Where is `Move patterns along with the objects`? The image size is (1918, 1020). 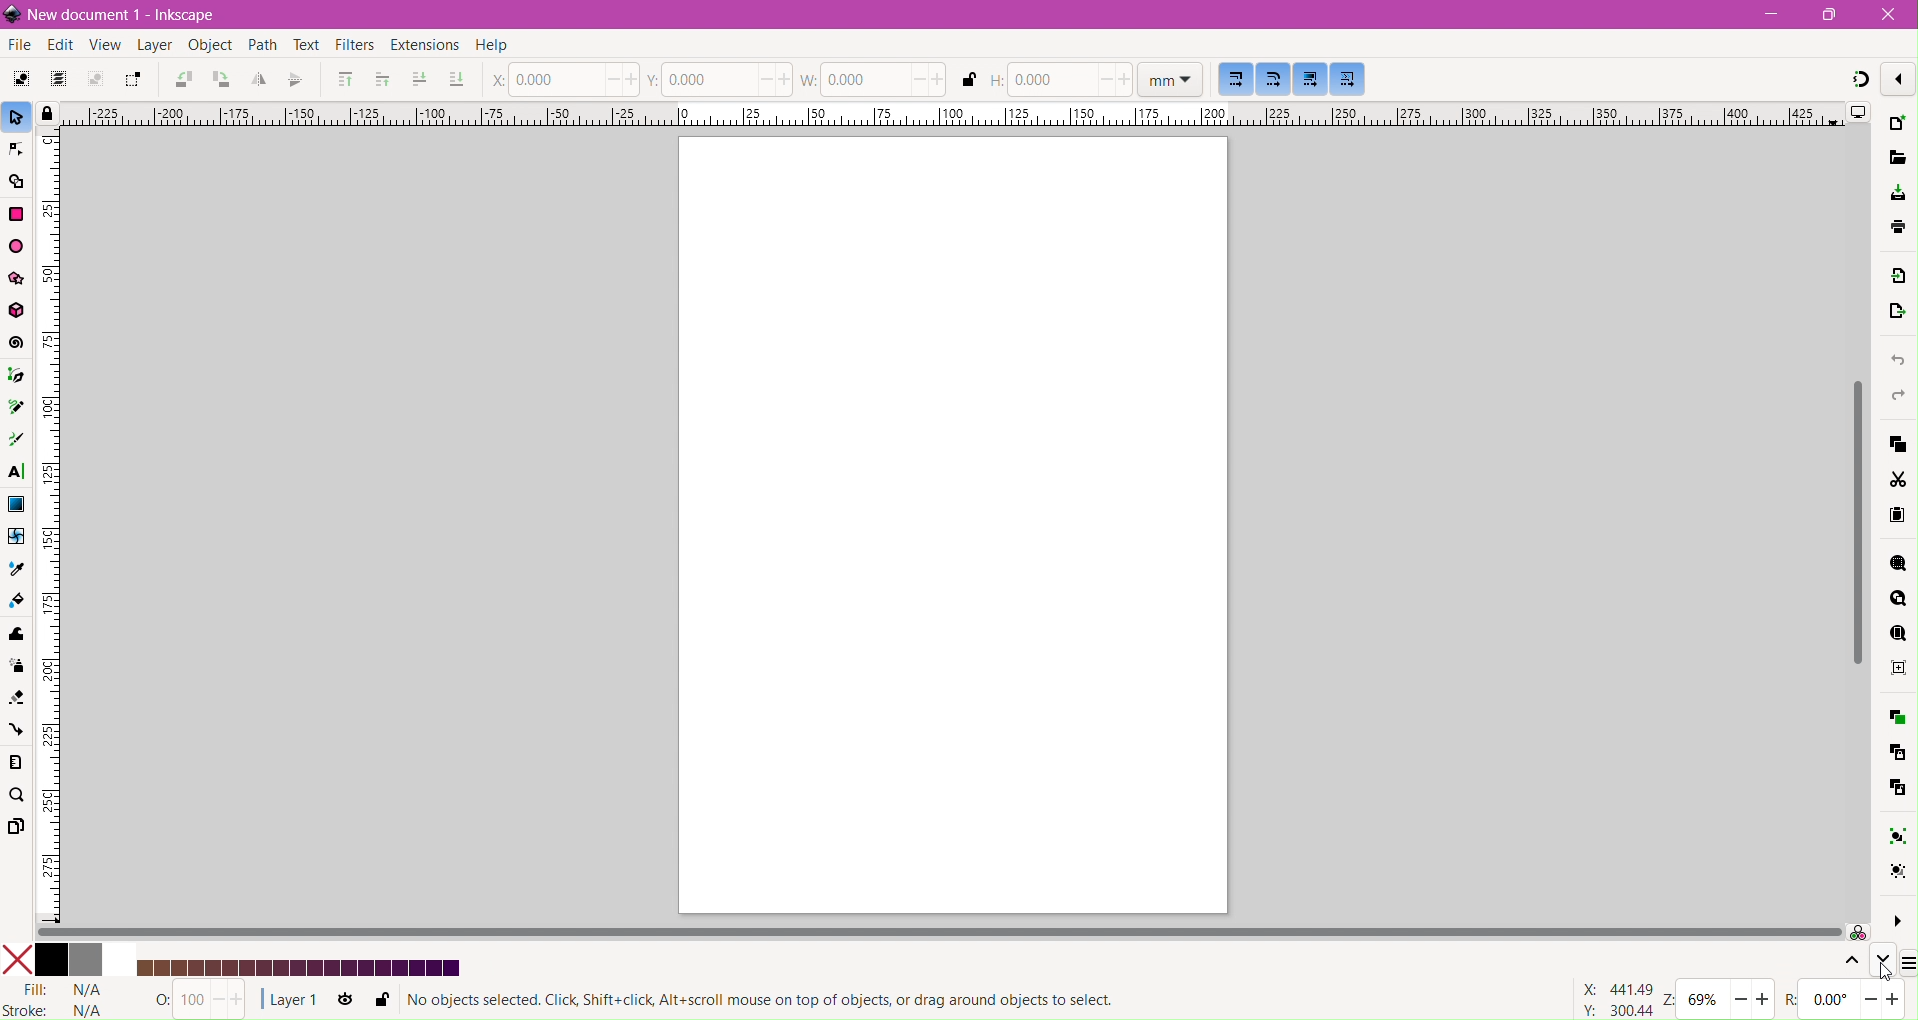 Move patterns along with the objects is located at coordinates (1348, 80).